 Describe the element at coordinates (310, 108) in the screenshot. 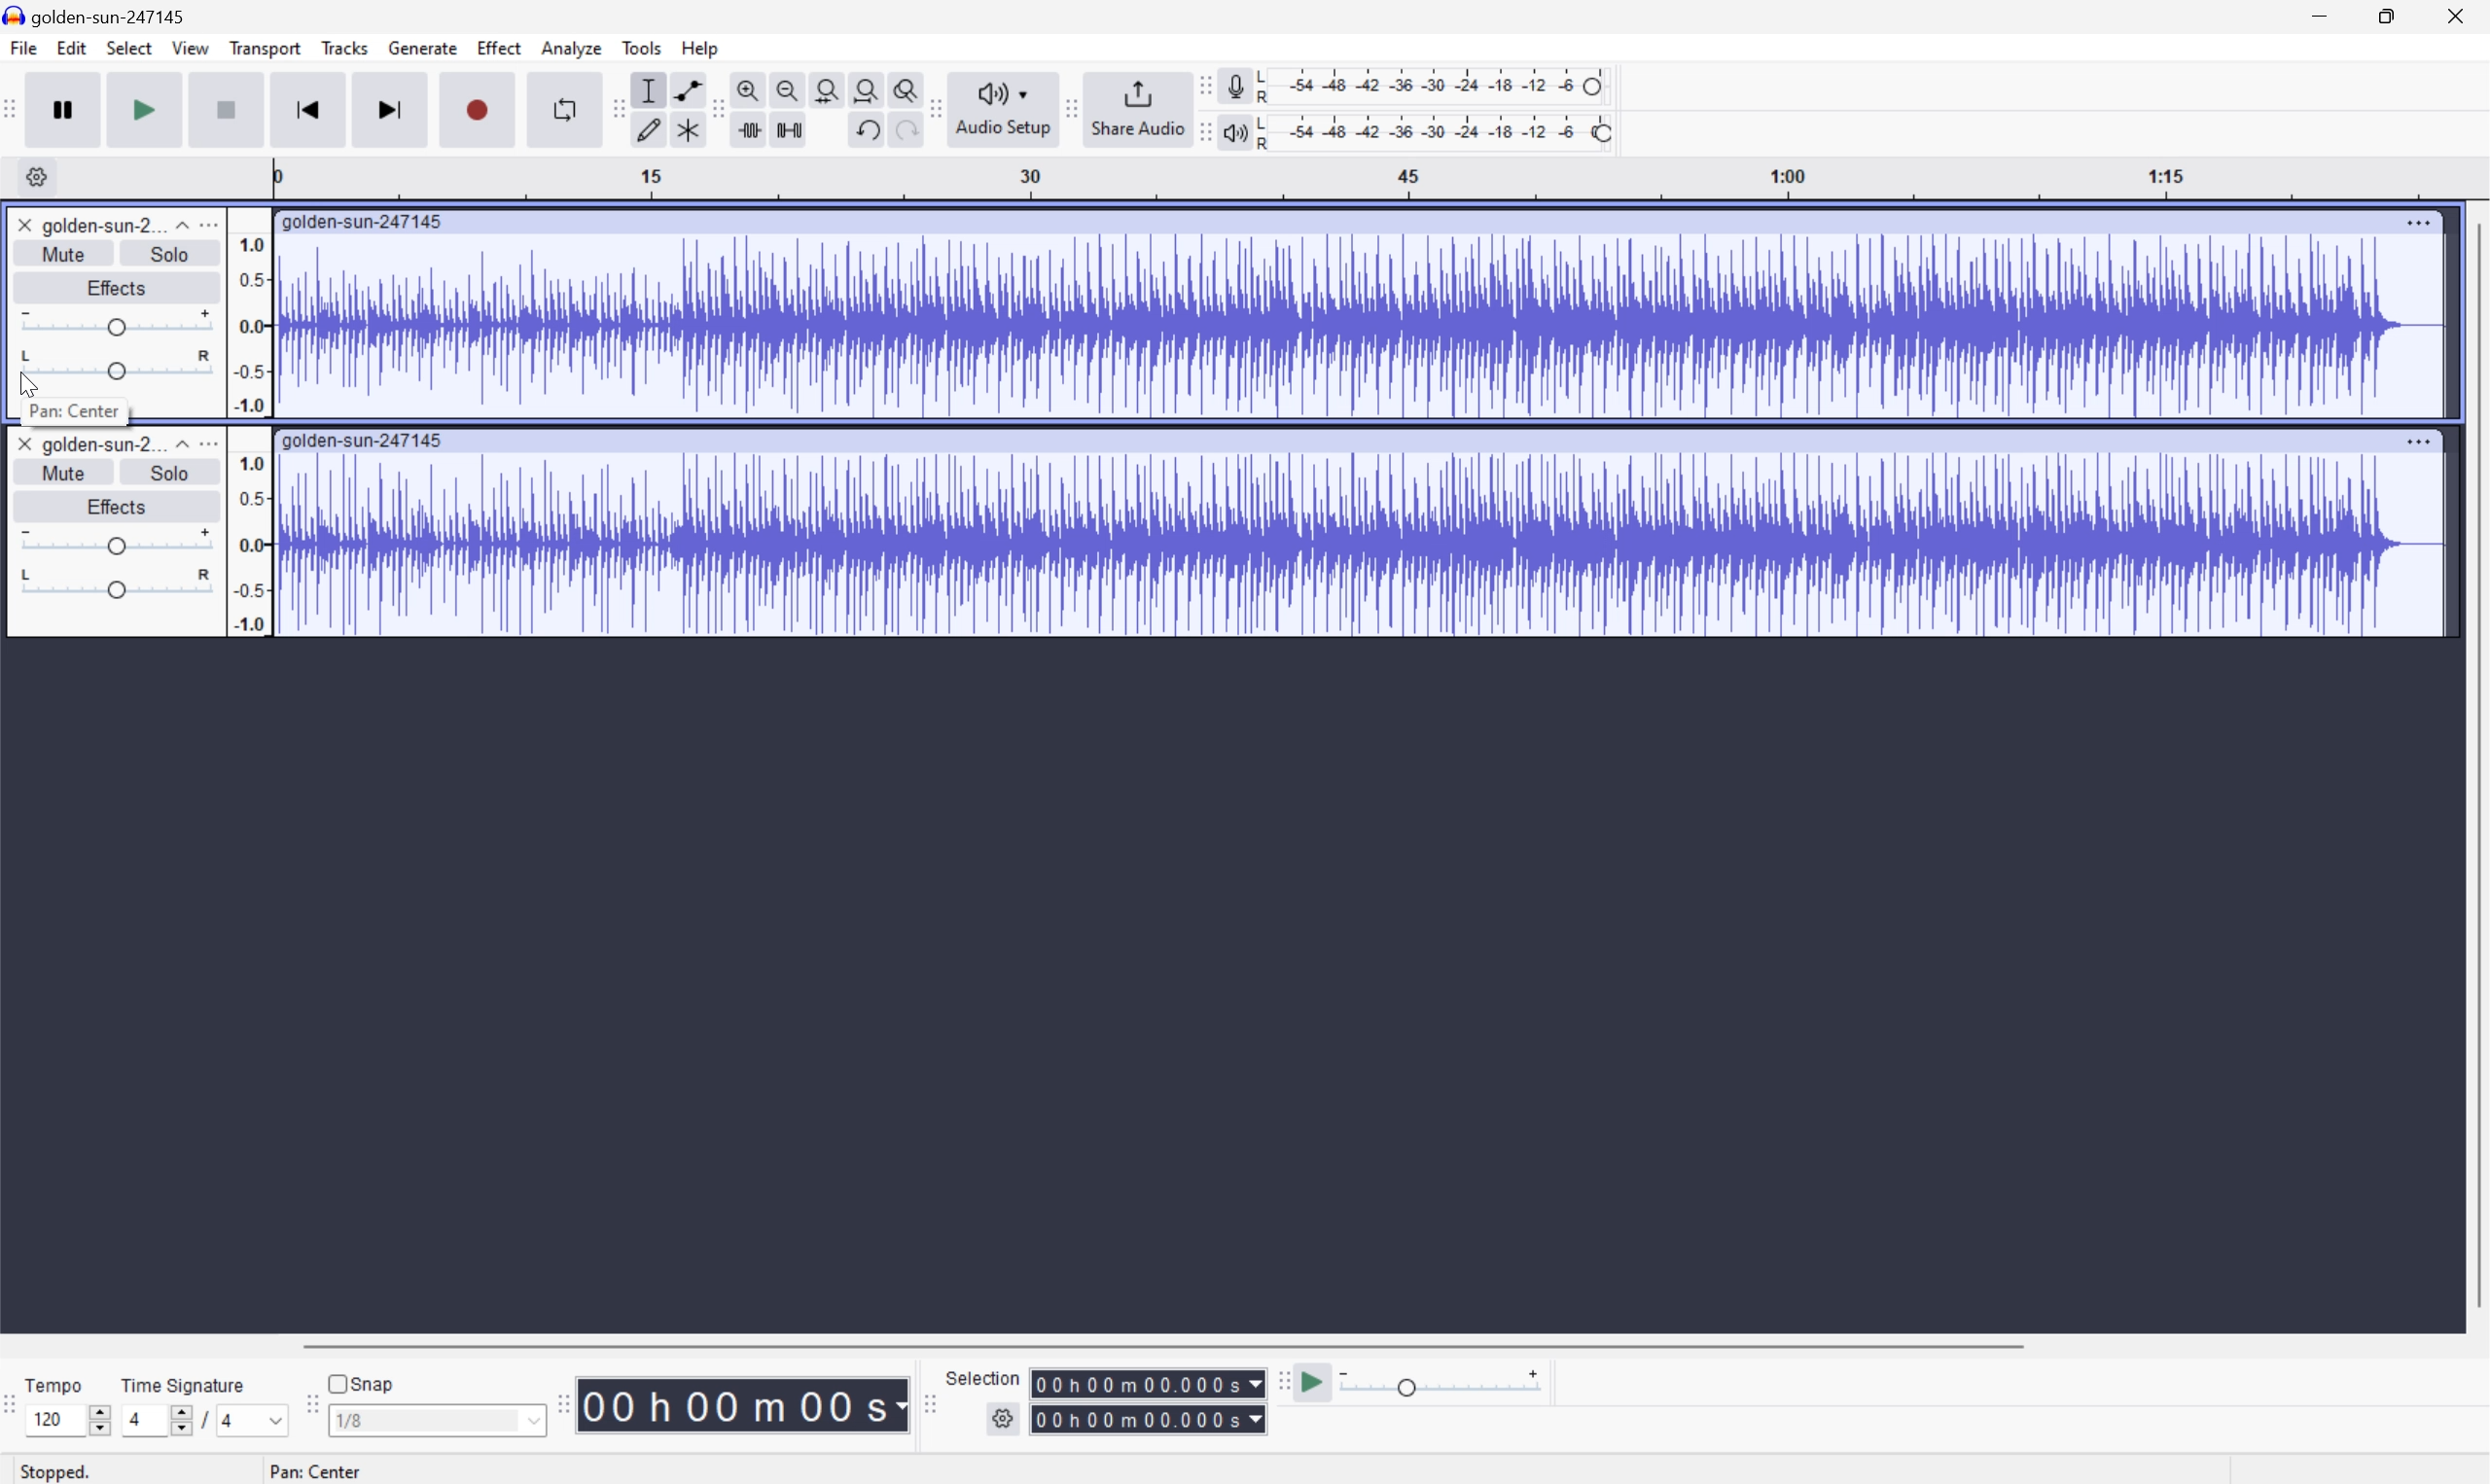

I see `Skip to start` at that location.